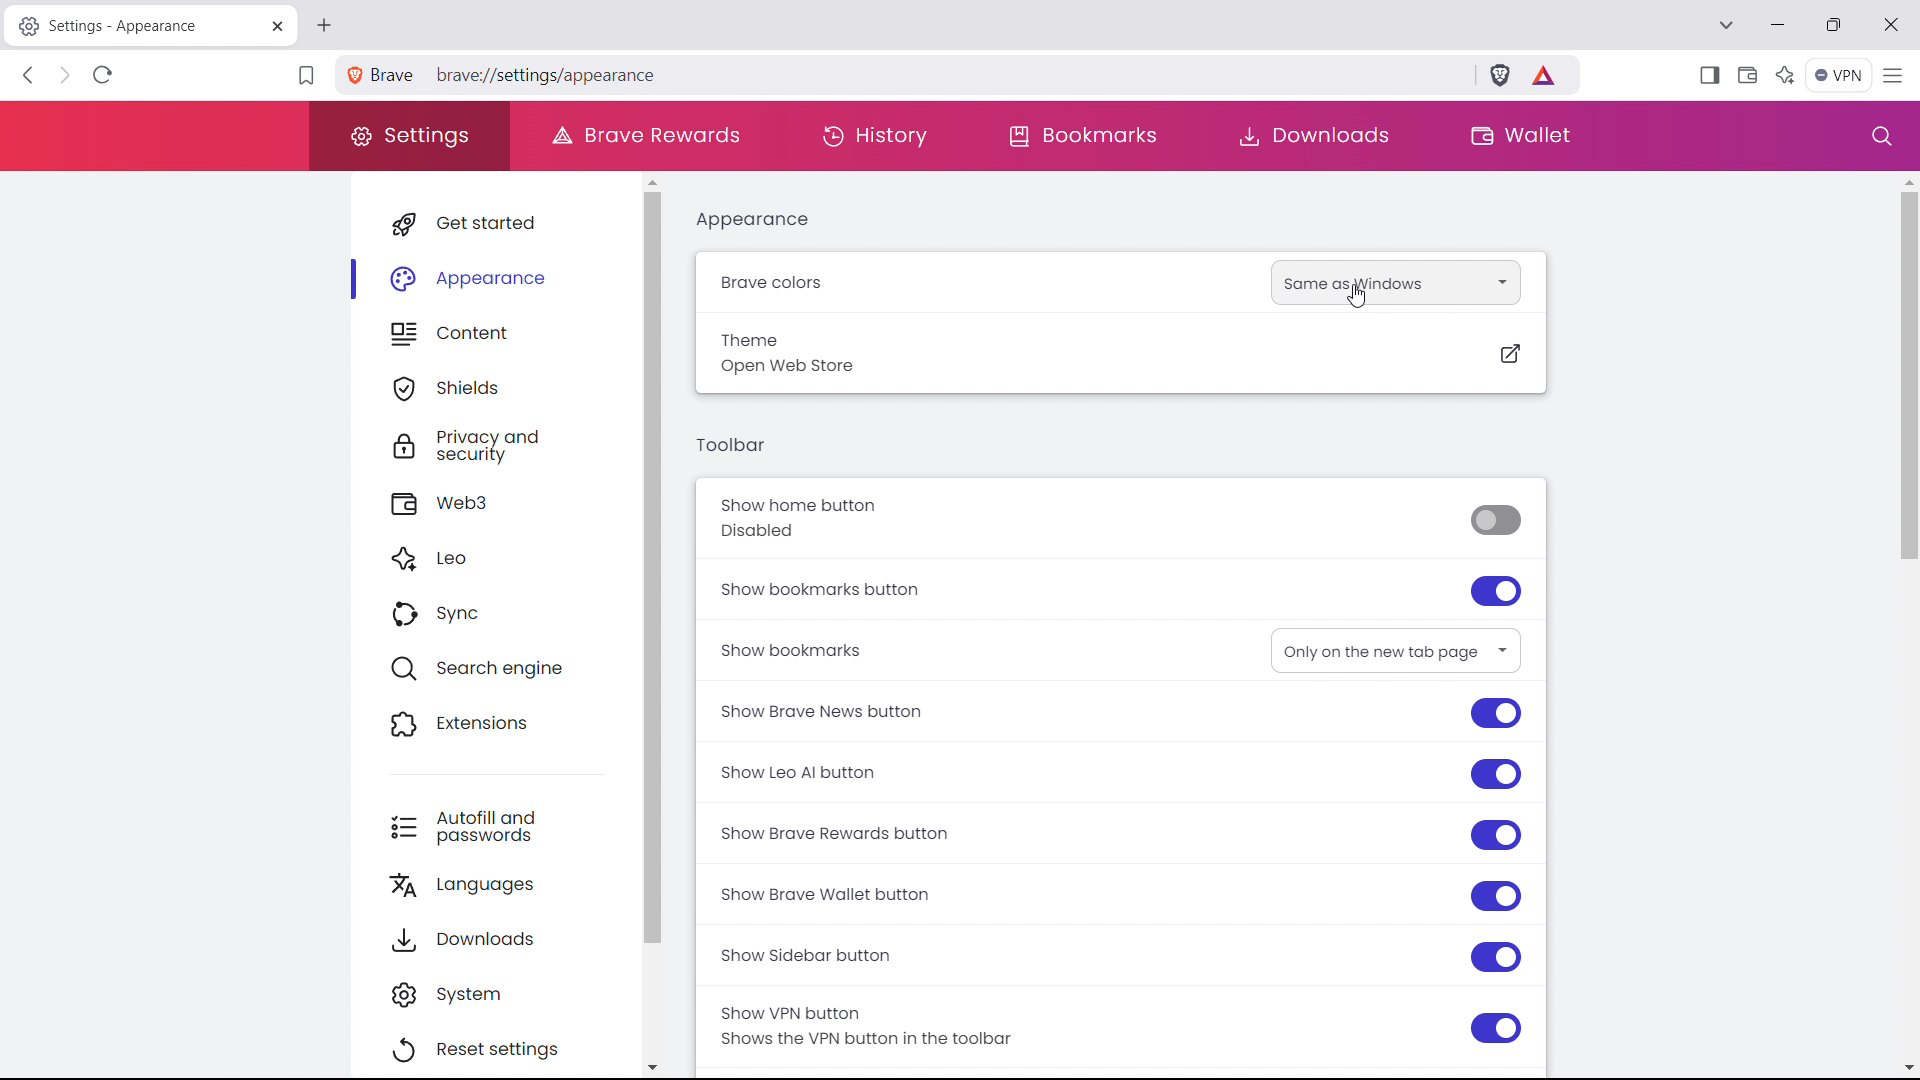 Image resolution: width=1920 pixels, height=1080 pixels. Describe the element at coordinates (1840, 74) in the screenshot. I see `vpn` at that location.